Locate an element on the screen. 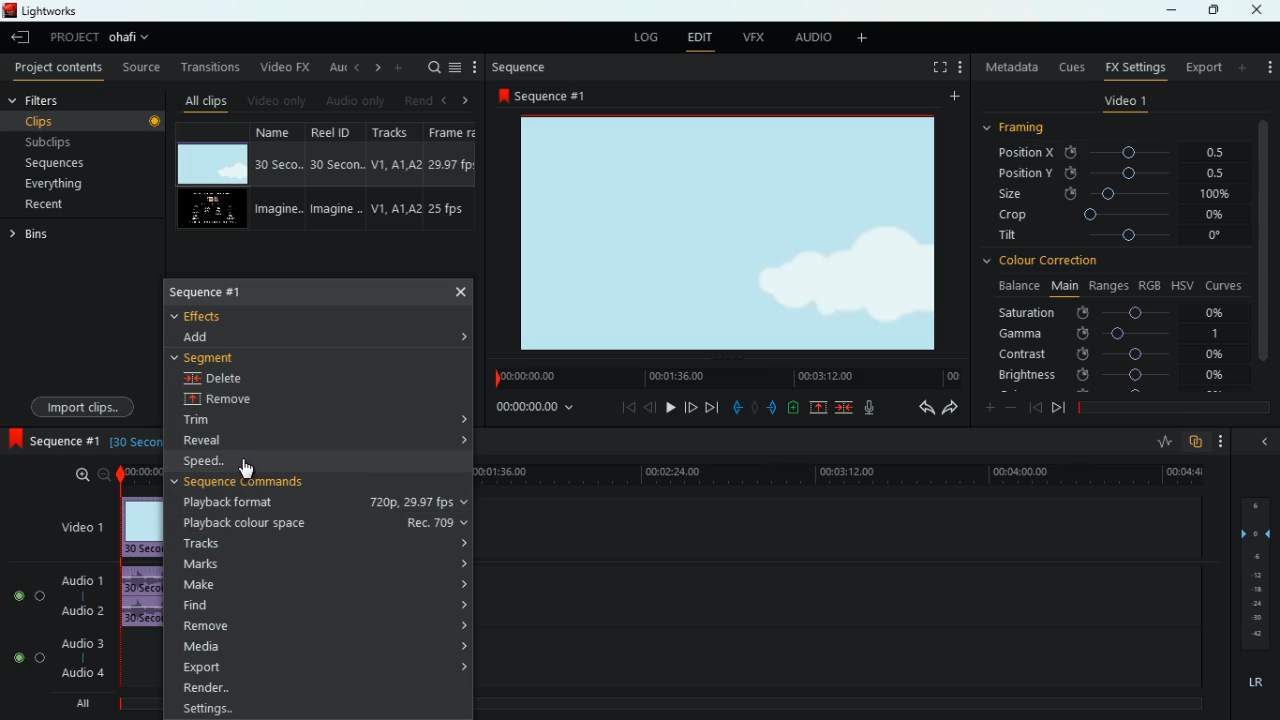 Image resolution: width=1280 pixels, height=720 pixels. ranges is located at coordinates (1106, 286).